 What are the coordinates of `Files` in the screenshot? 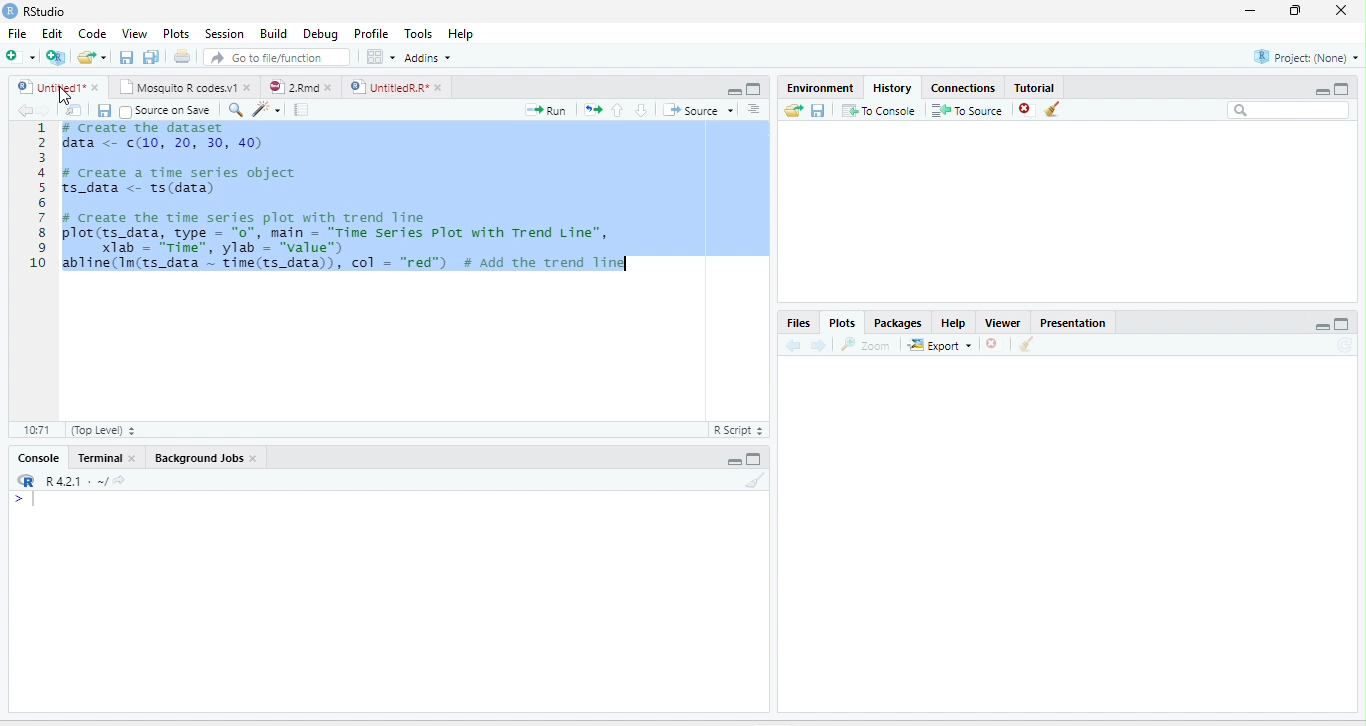 It's located at (799, 323).